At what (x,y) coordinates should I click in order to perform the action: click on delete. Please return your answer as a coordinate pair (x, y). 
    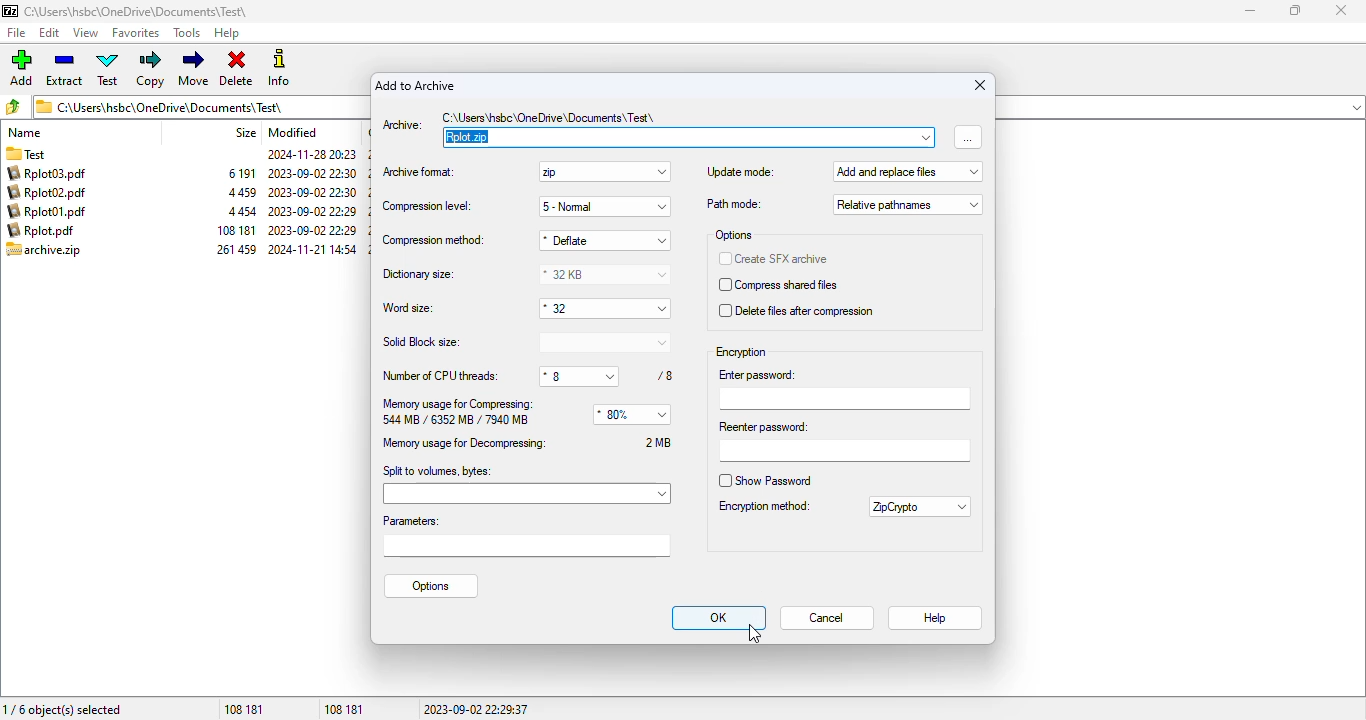
    Looking at the image, I should click on (236, 69).